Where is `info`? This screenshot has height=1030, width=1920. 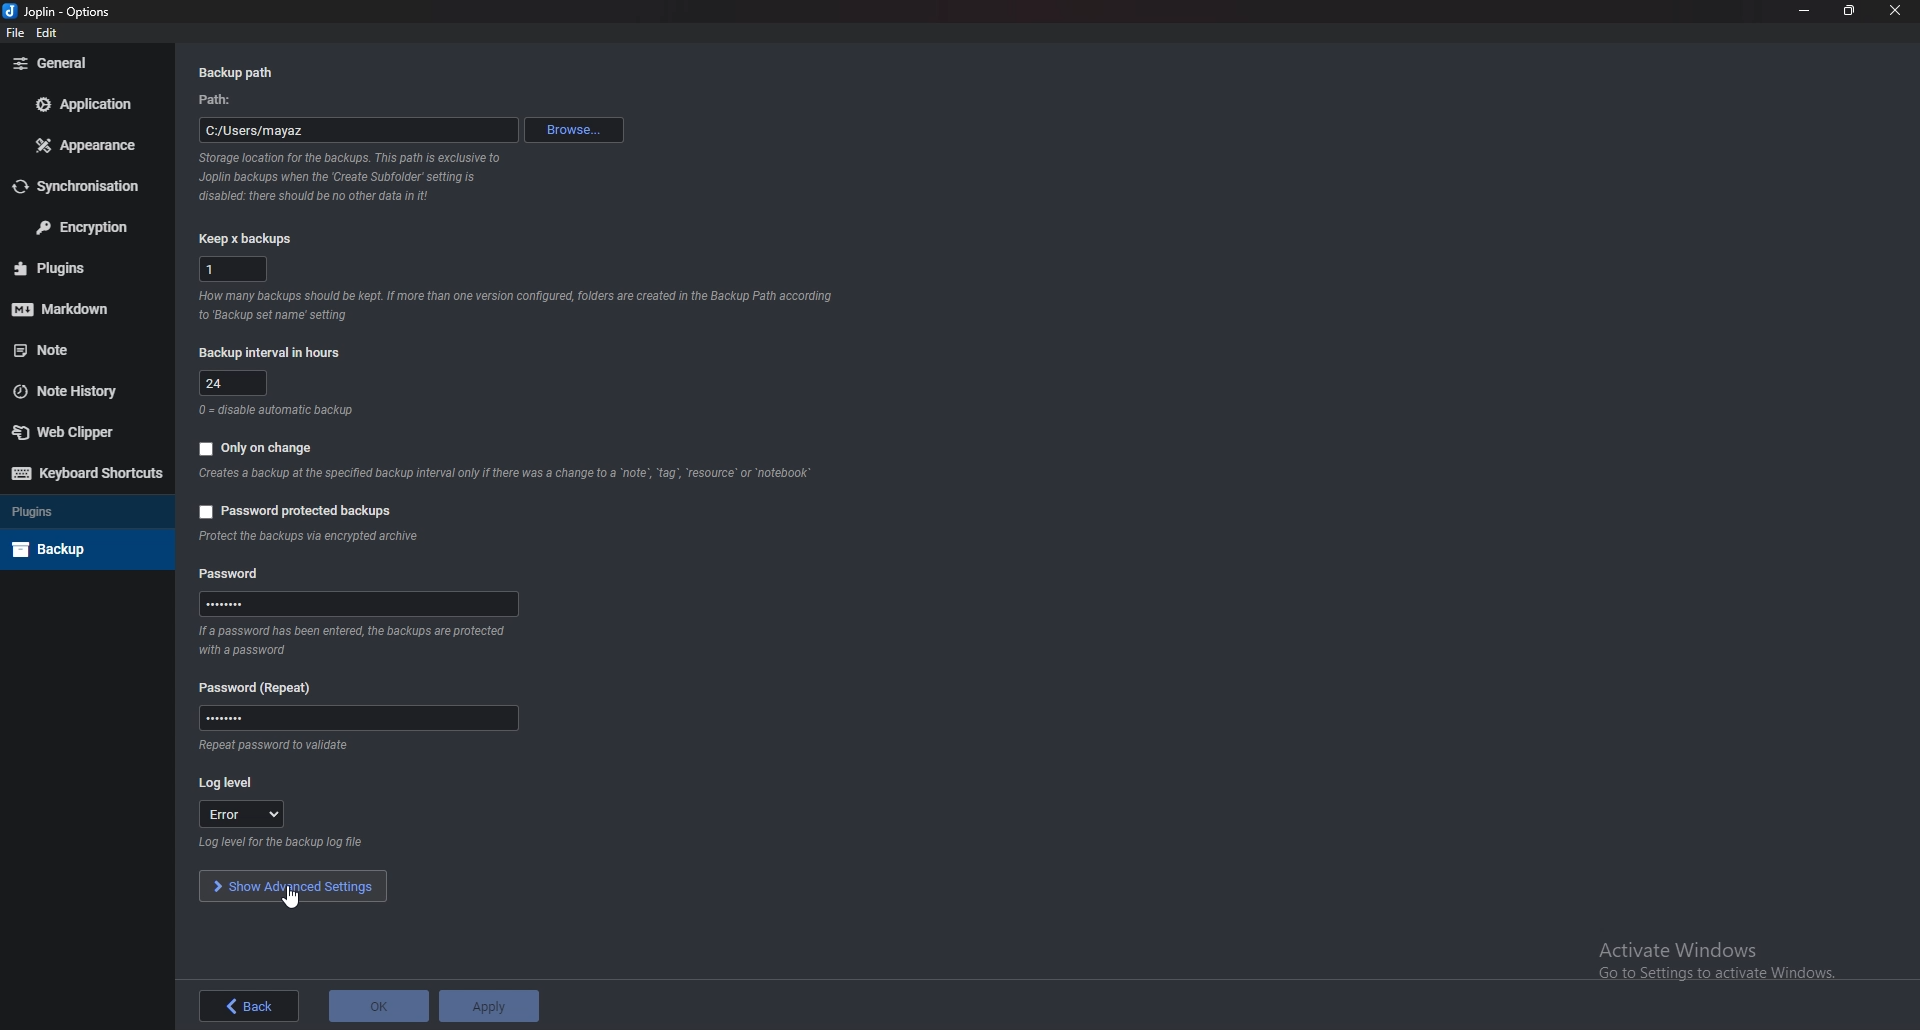 info is located at coordinates (353, 176).